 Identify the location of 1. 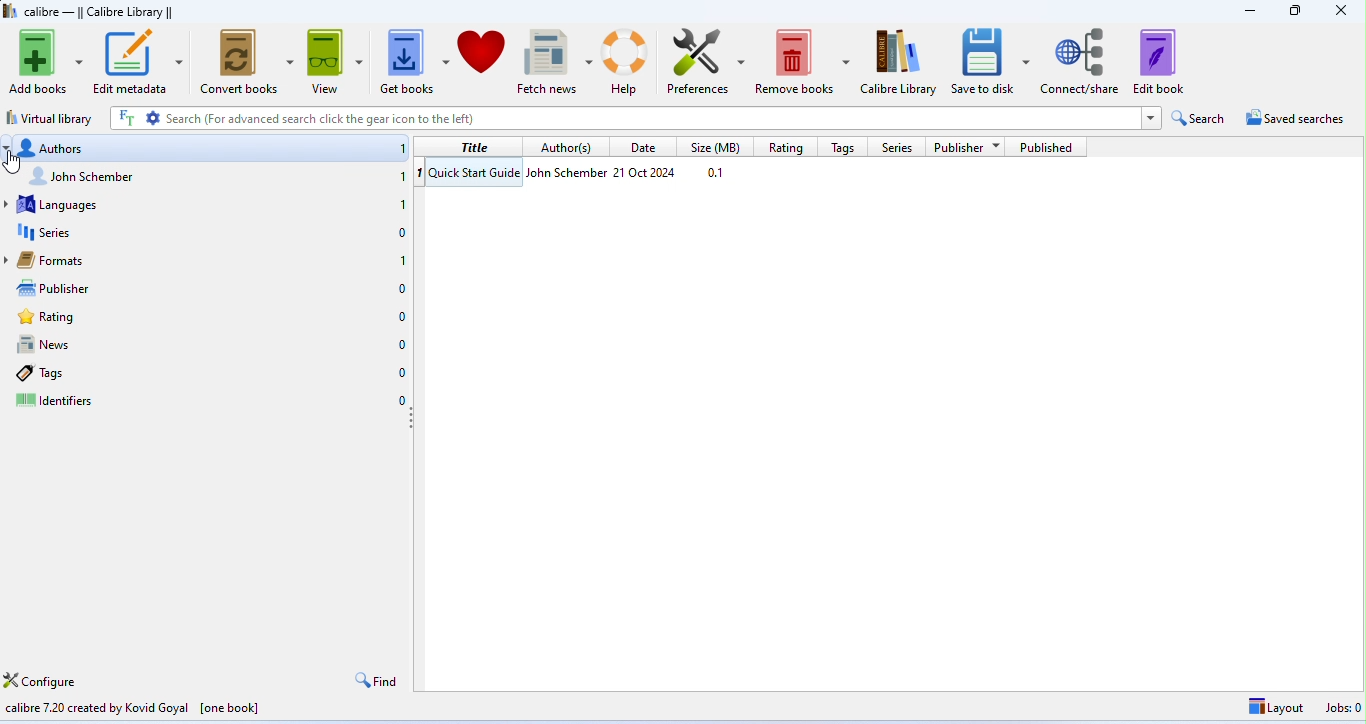
(423, 173).